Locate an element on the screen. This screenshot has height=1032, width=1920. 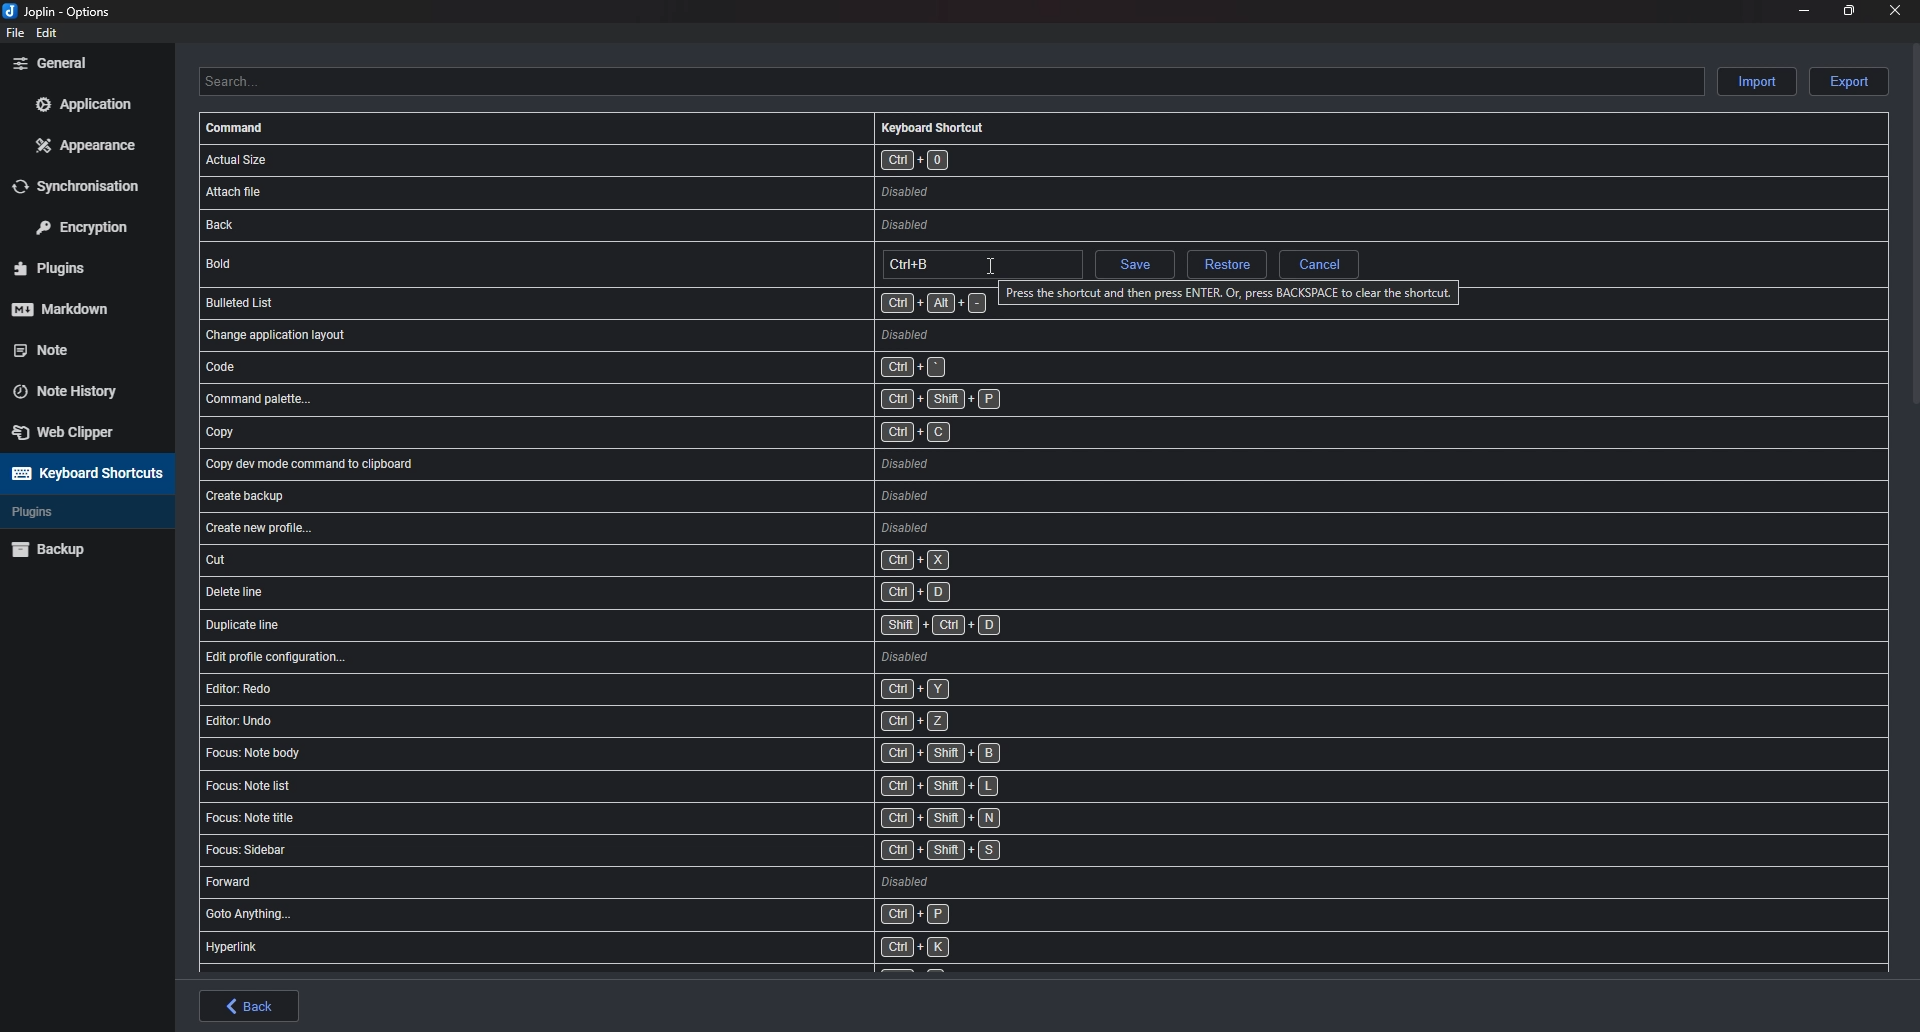
Application is located at coordinates (83, 104).